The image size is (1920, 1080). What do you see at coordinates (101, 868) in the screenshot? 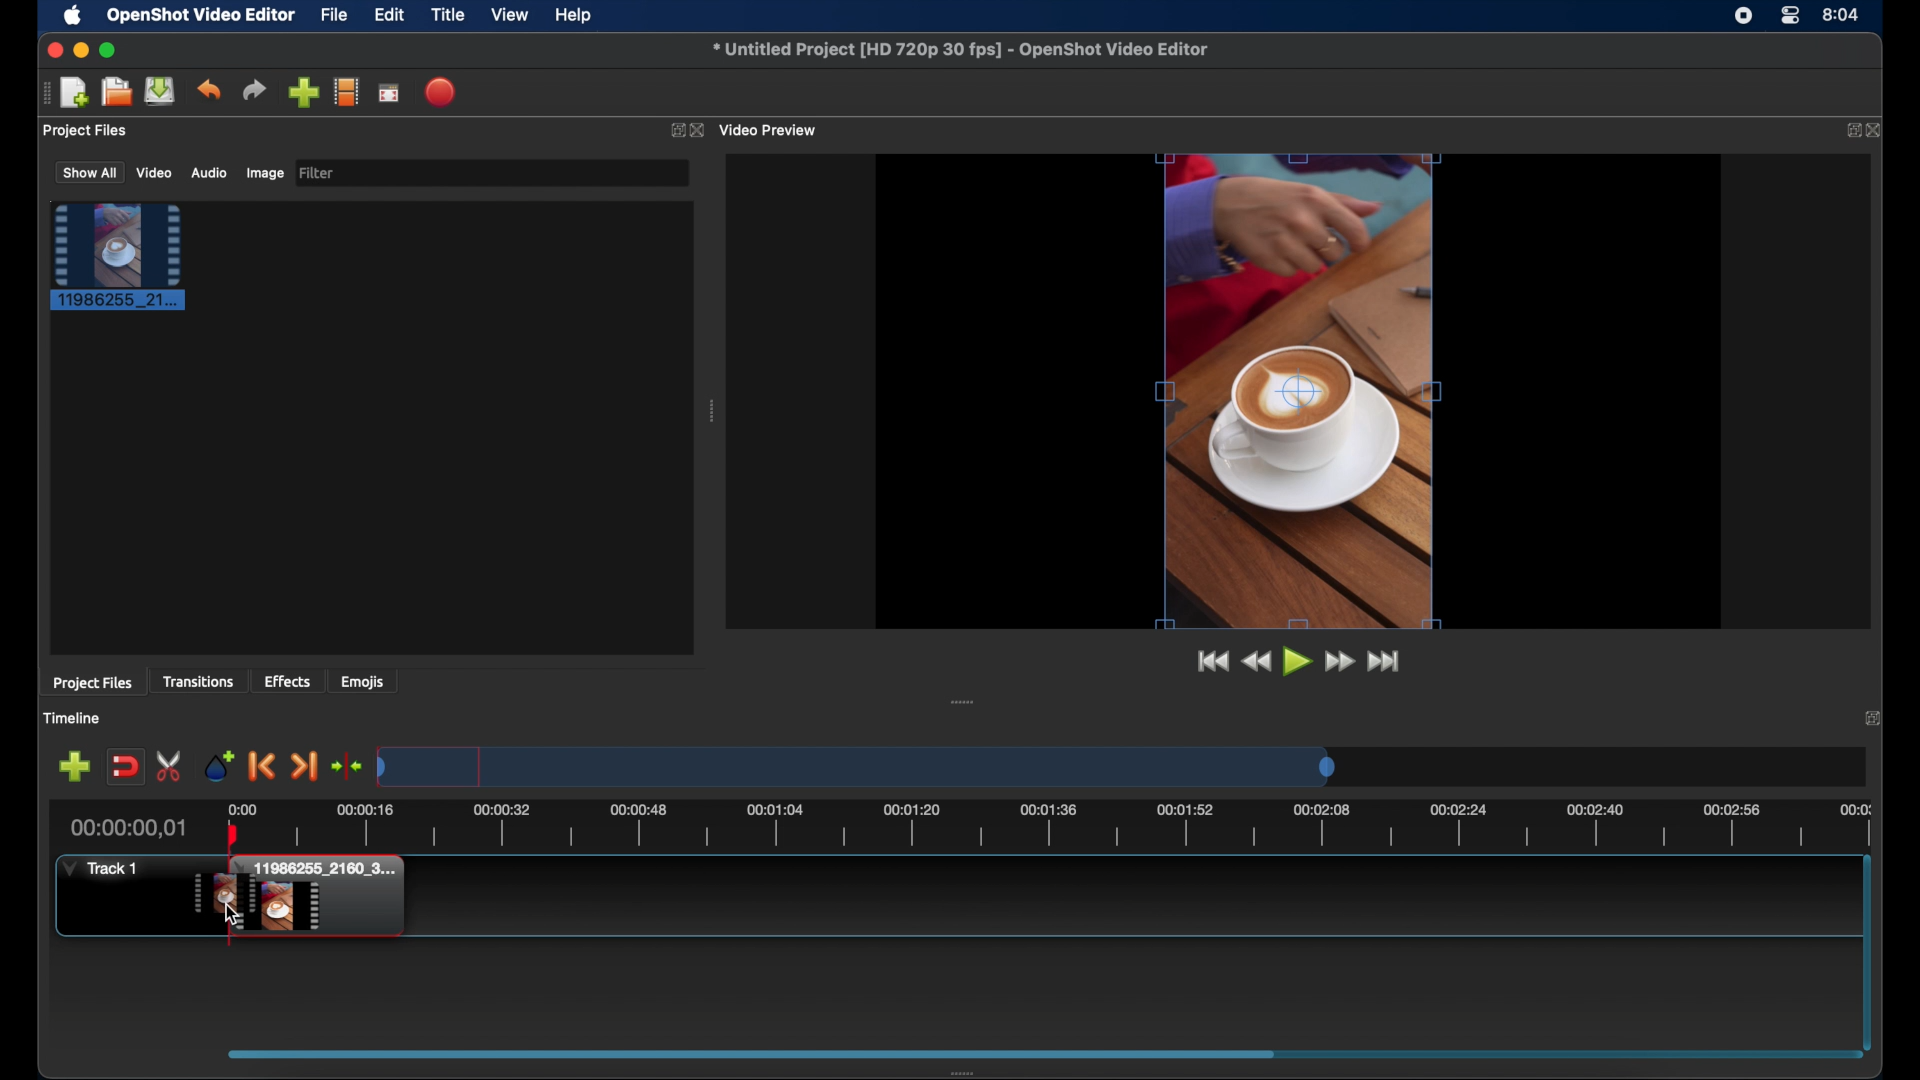
I see `track1` at bounding box center [101, 868].